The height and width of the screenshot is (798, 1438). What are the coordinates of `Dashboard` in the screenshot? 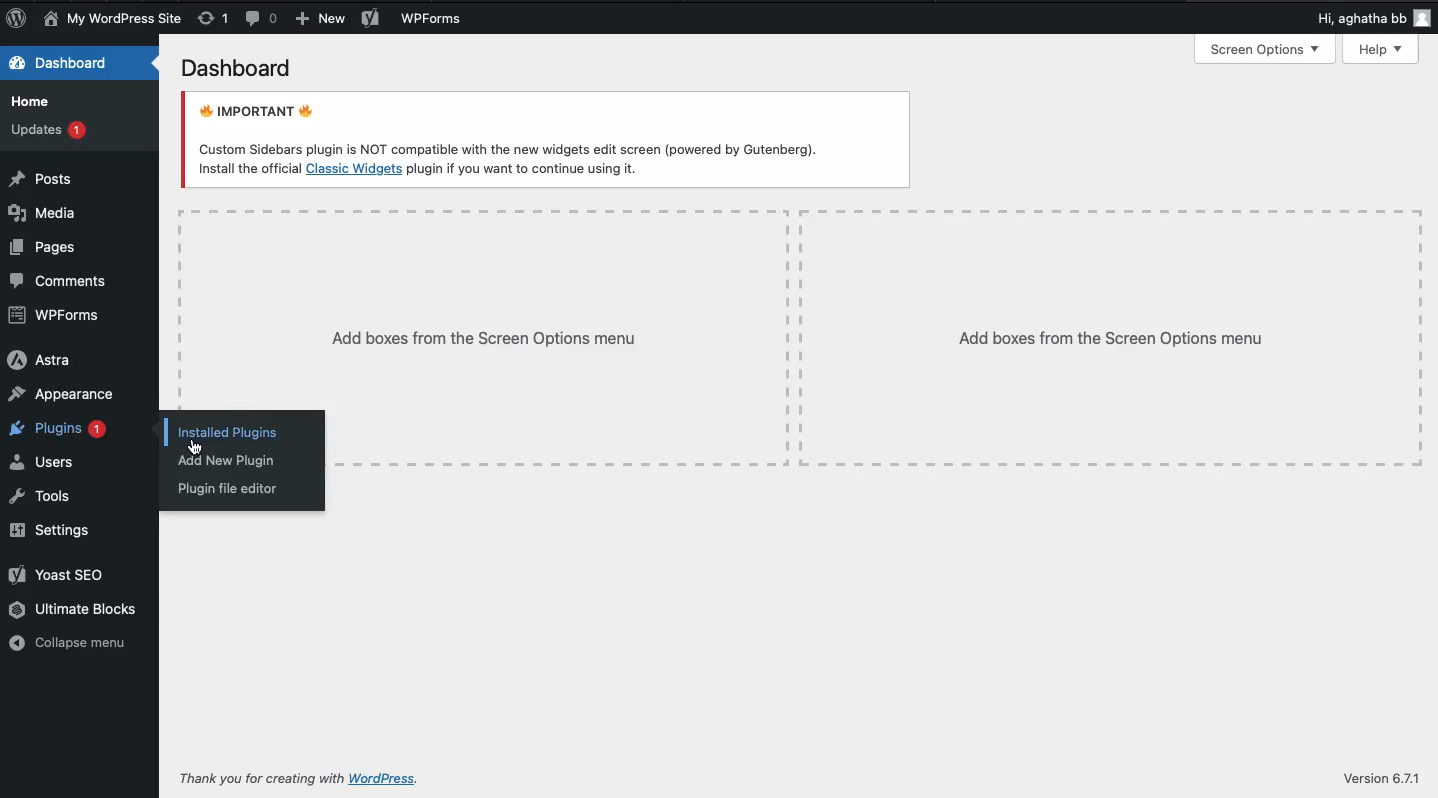 It's located at (68, 65).